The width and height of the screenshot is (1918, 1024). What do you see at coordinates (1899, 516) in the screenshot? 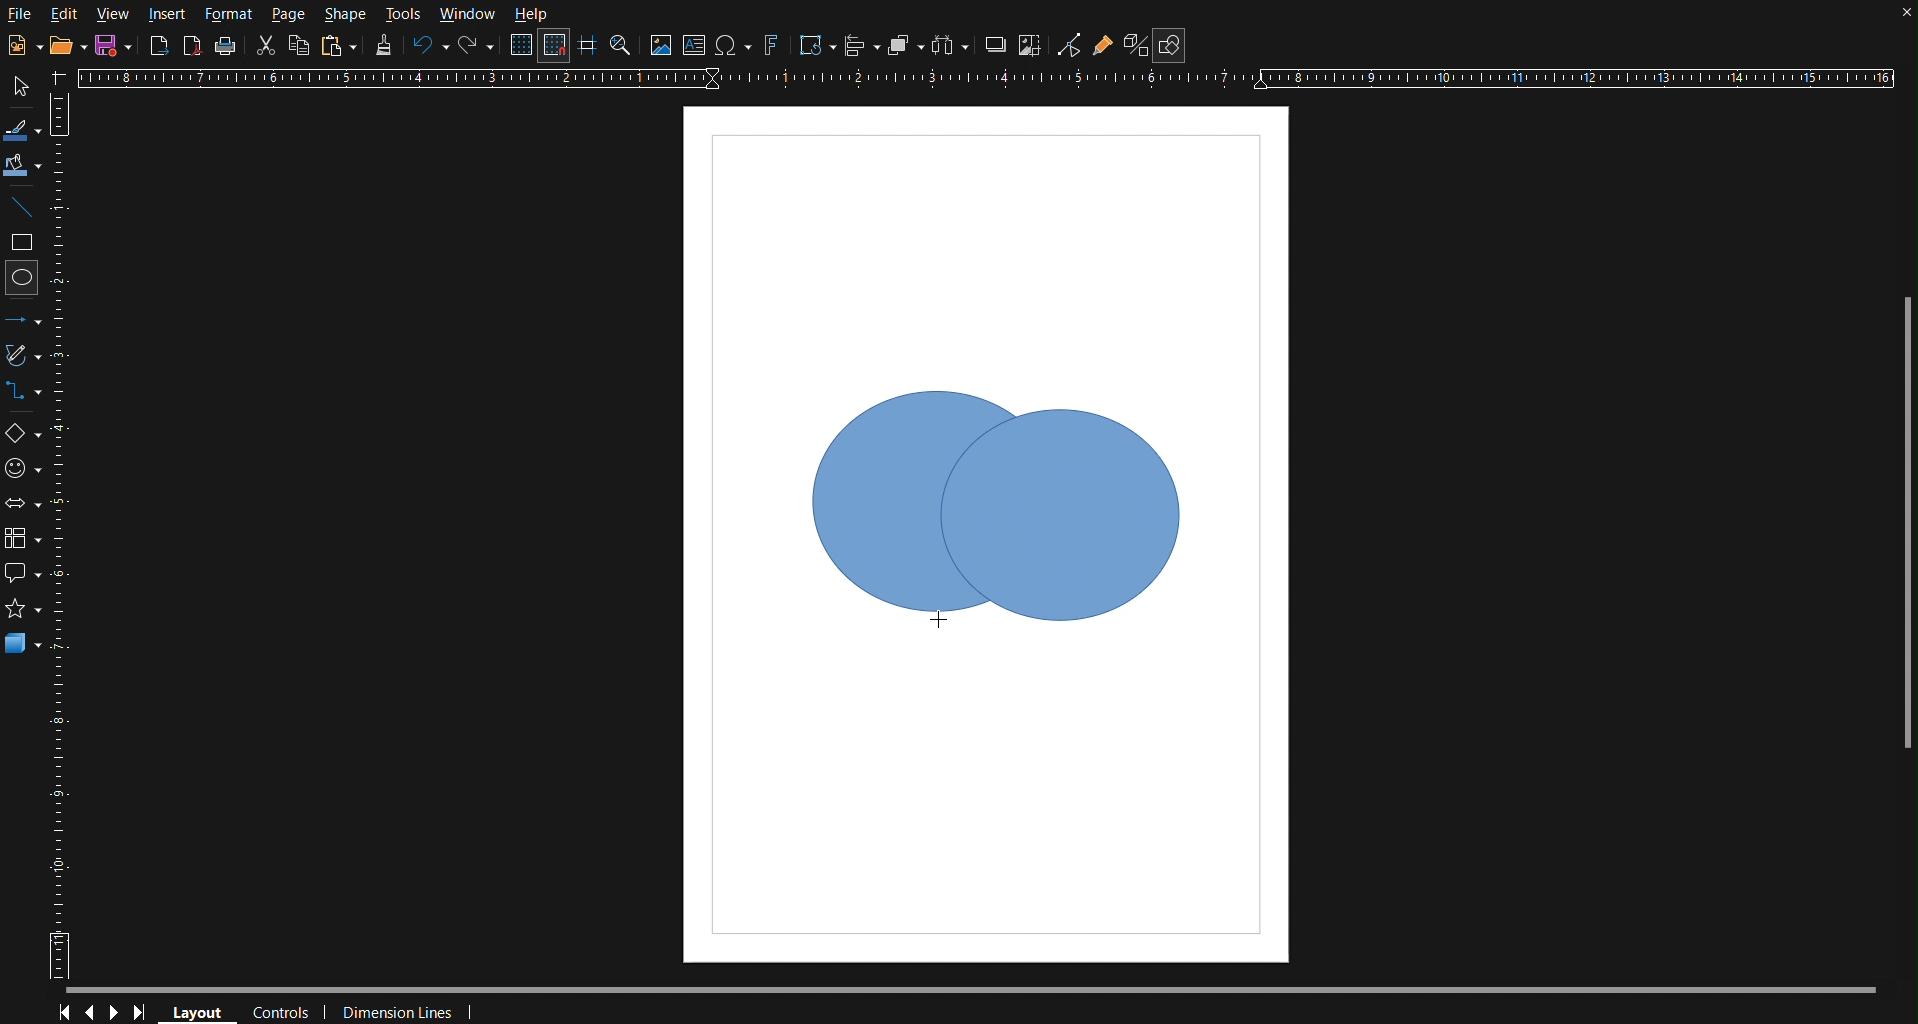
I see `Scrollbar` at bounding box center [1899, 516].